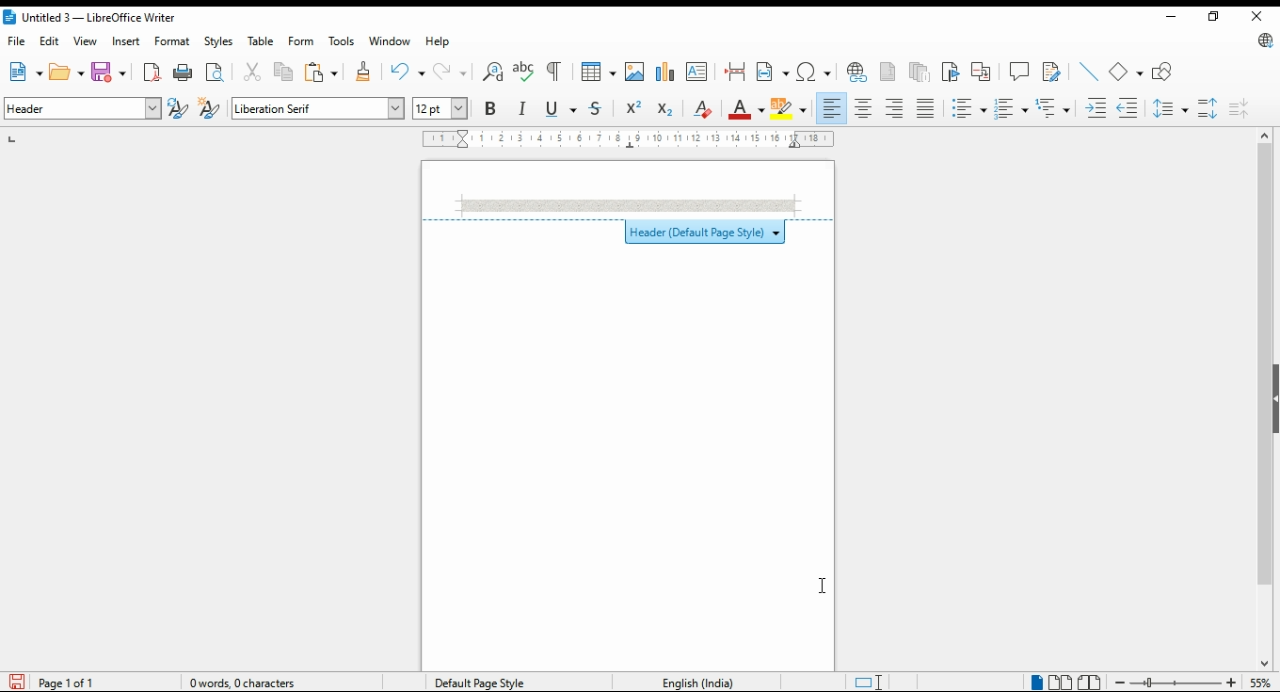 The width and height of the screenshot is (1280, 692). What do you see at coordinates (702, 108) in the screenshot?
I see `remove direct formatting` at bounding box center [702, 108].